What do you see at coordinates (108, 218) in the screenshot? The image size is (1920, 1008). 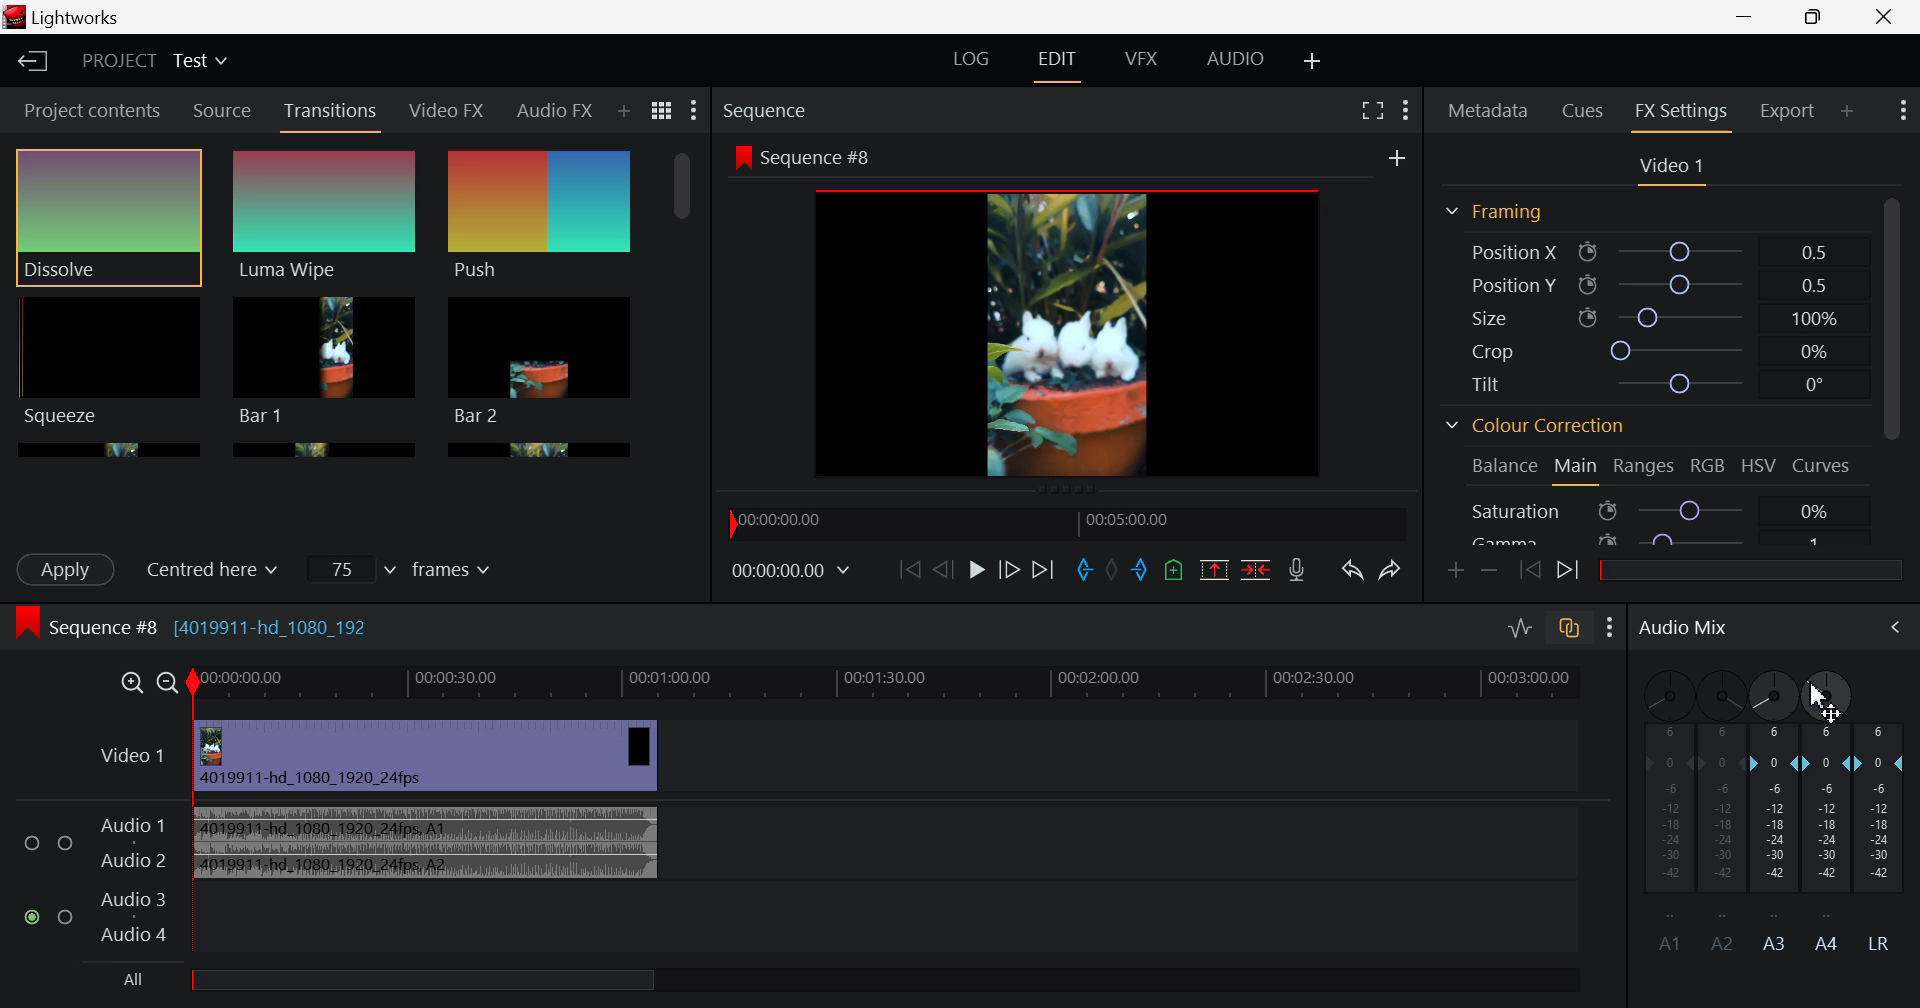 I see `Dissolve` at bounding box center [108, 218].